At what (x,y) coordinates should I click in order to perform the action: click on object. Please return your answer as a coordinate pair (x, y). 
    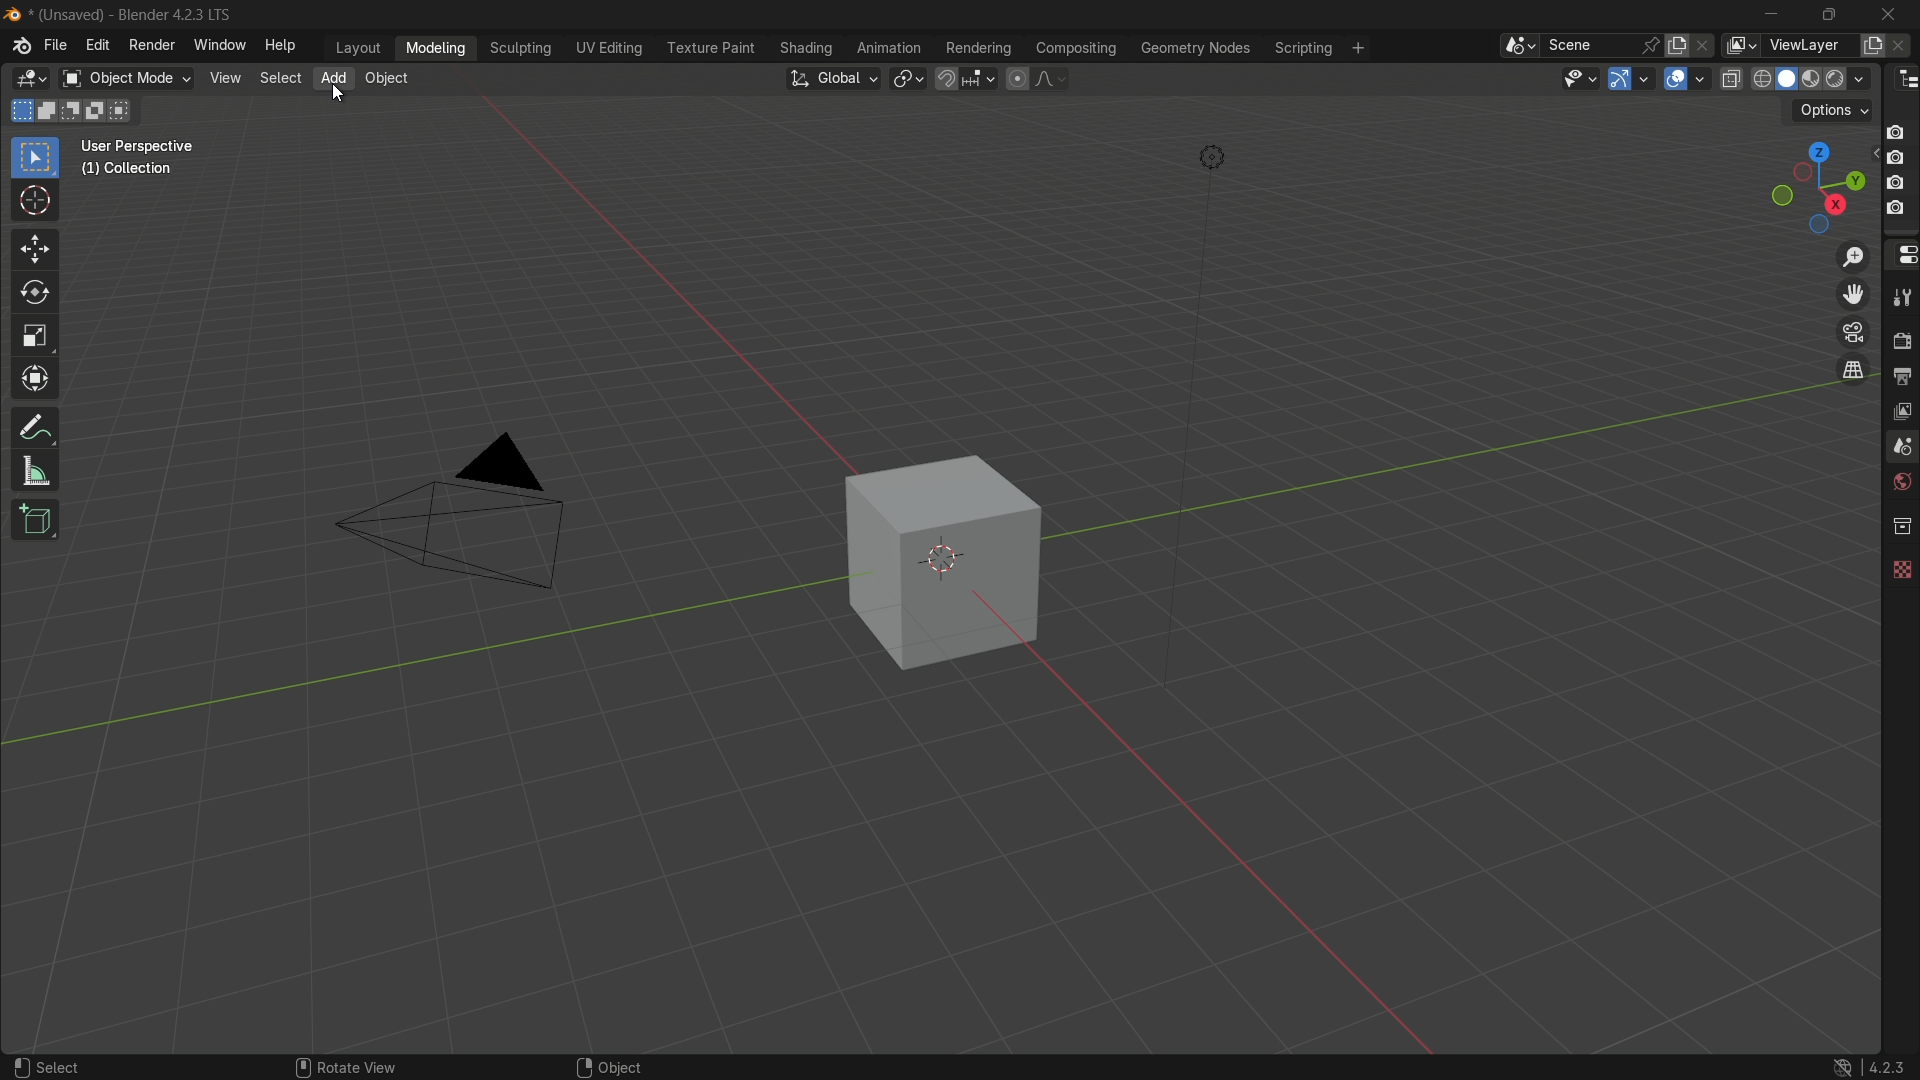
    Looking at the image, I should click on (607, 1067).